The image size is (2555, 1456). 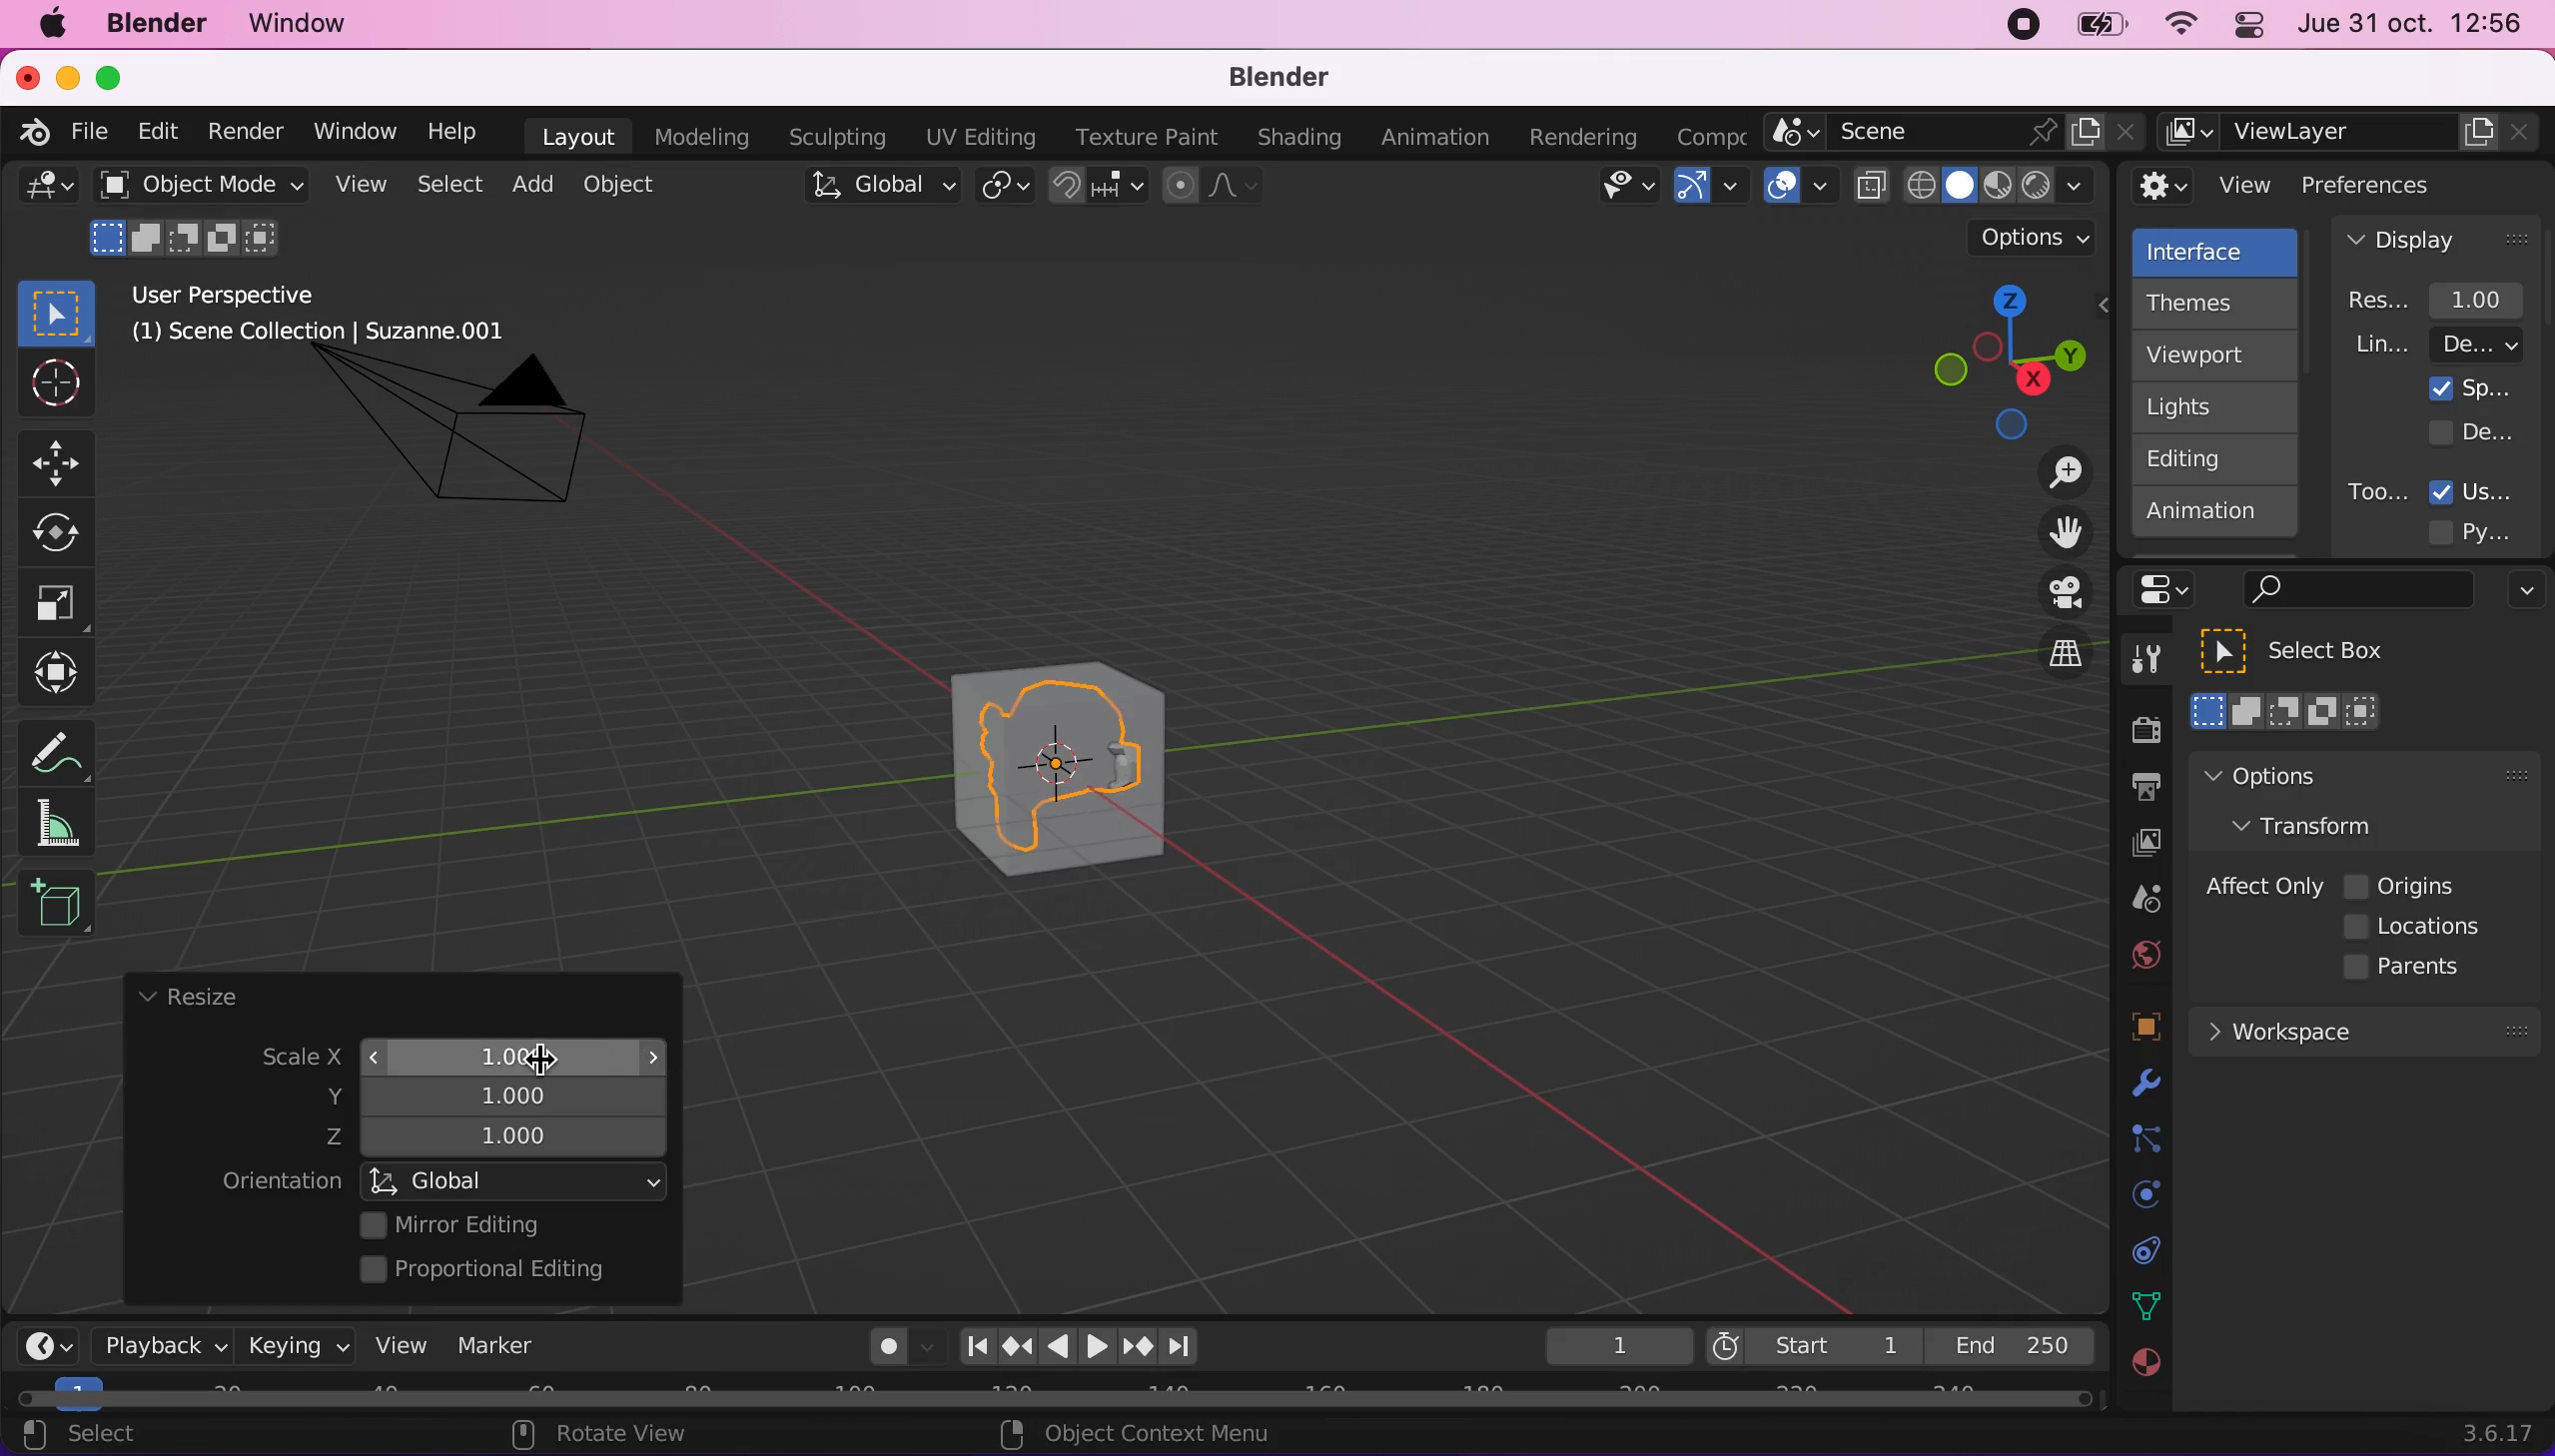 What do you see at coordinates (2052, 594) in the screenshot?
I see `toggle the camera view` at bounding box center [2052, 594].